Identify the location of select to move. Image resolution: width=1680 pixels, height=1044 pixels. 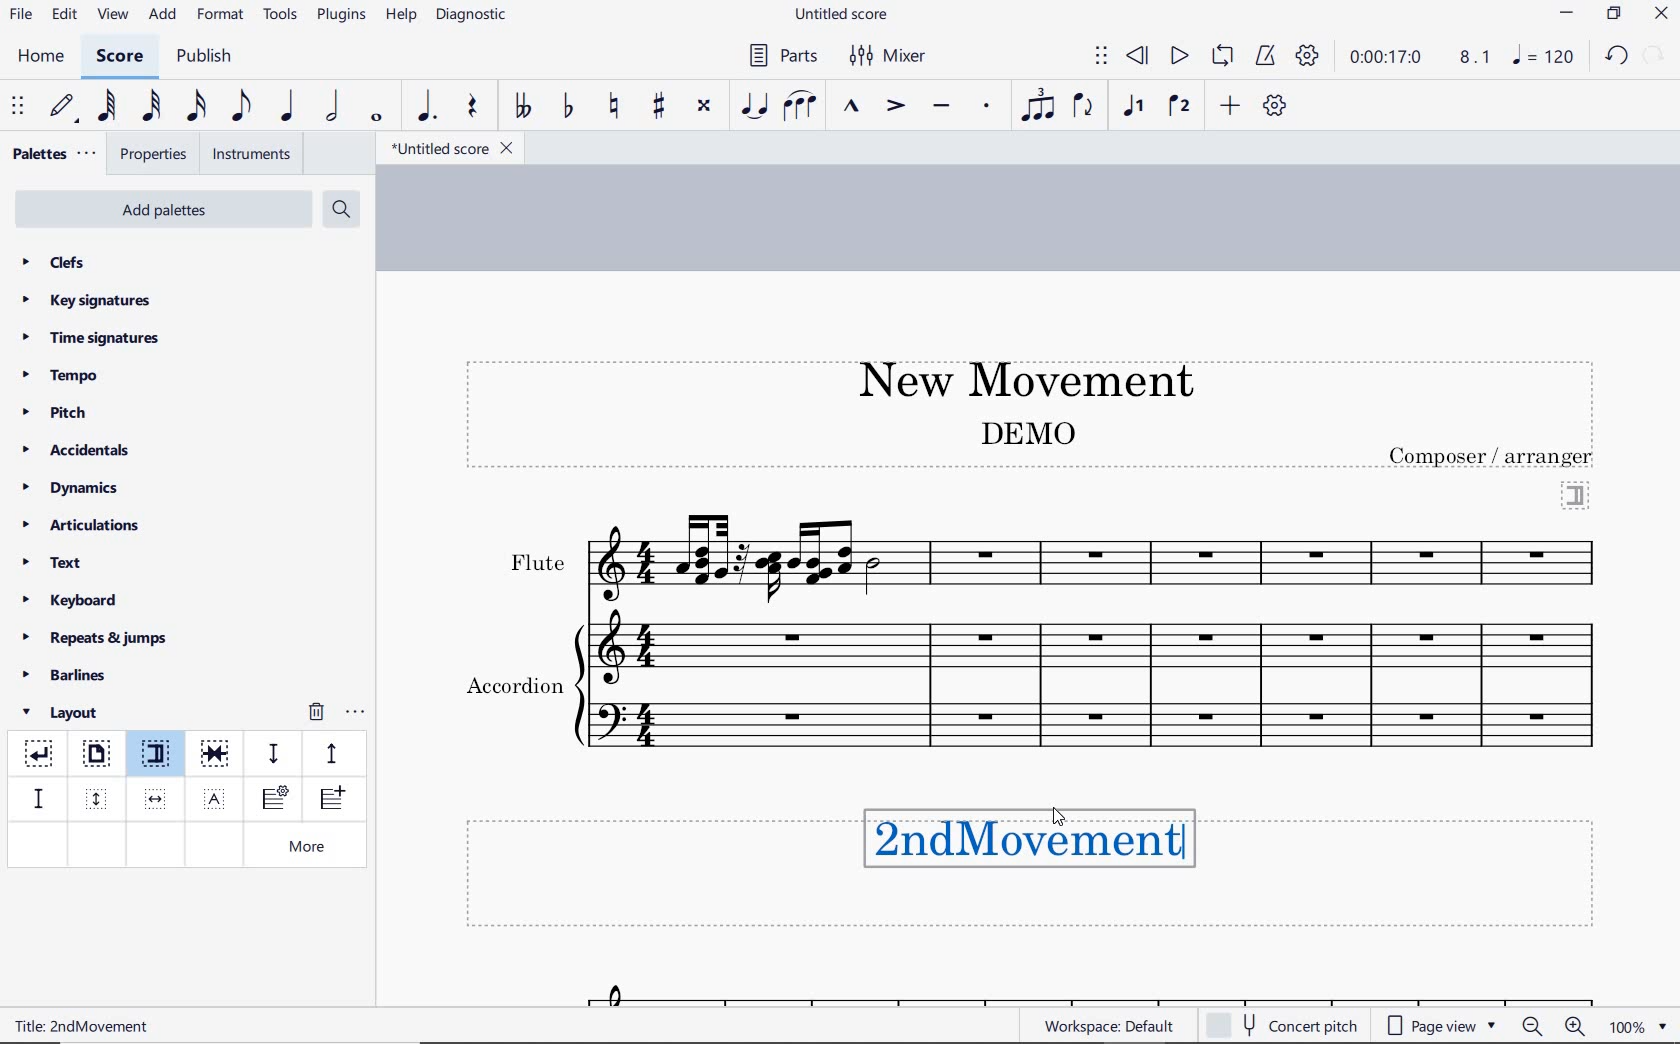
(20, 107).